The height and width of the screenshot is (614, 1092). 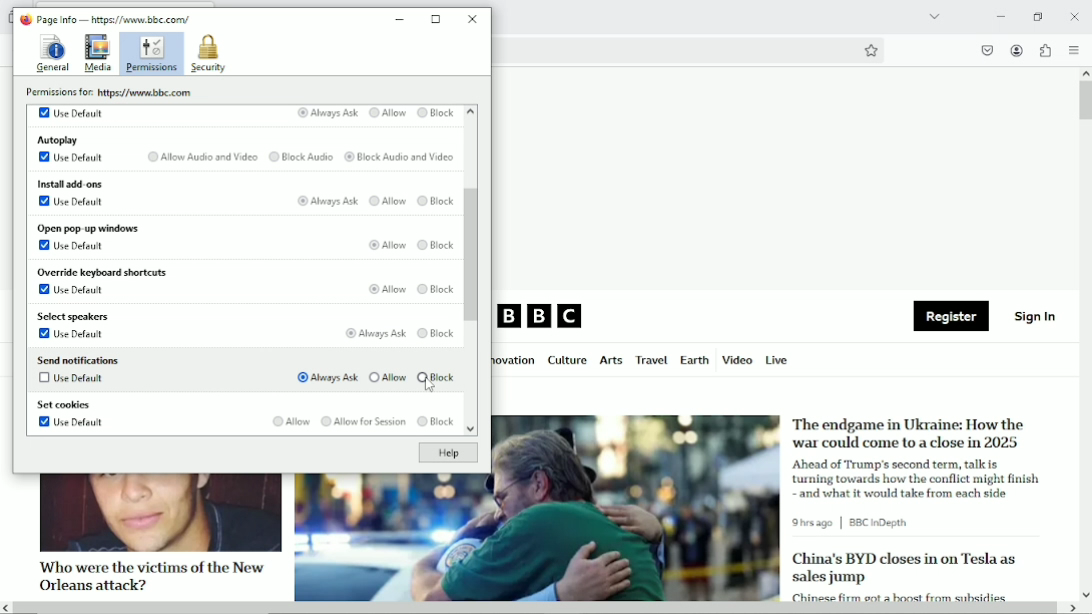 I want to click on General, so click(x=51, y=52).